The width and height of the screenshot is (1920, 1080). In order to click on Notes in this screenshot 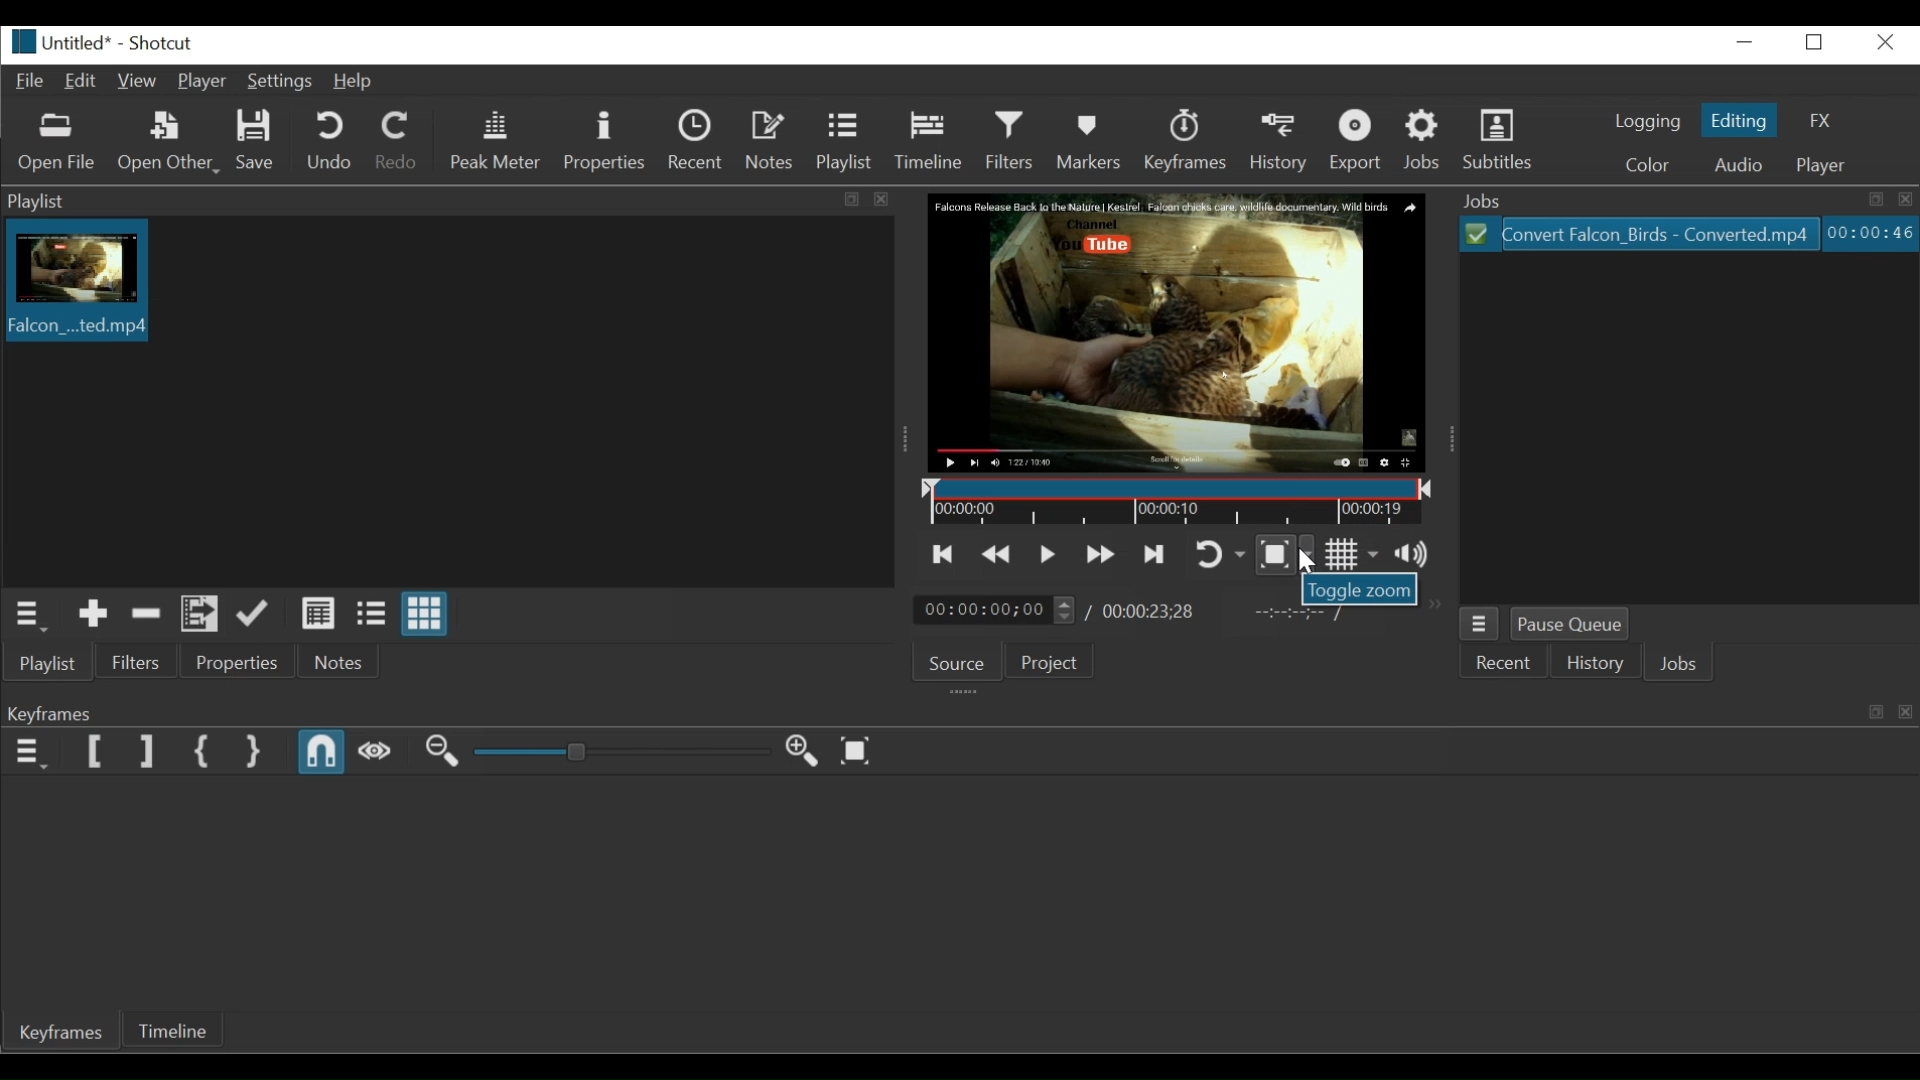, I will do `click(335, 660)`.